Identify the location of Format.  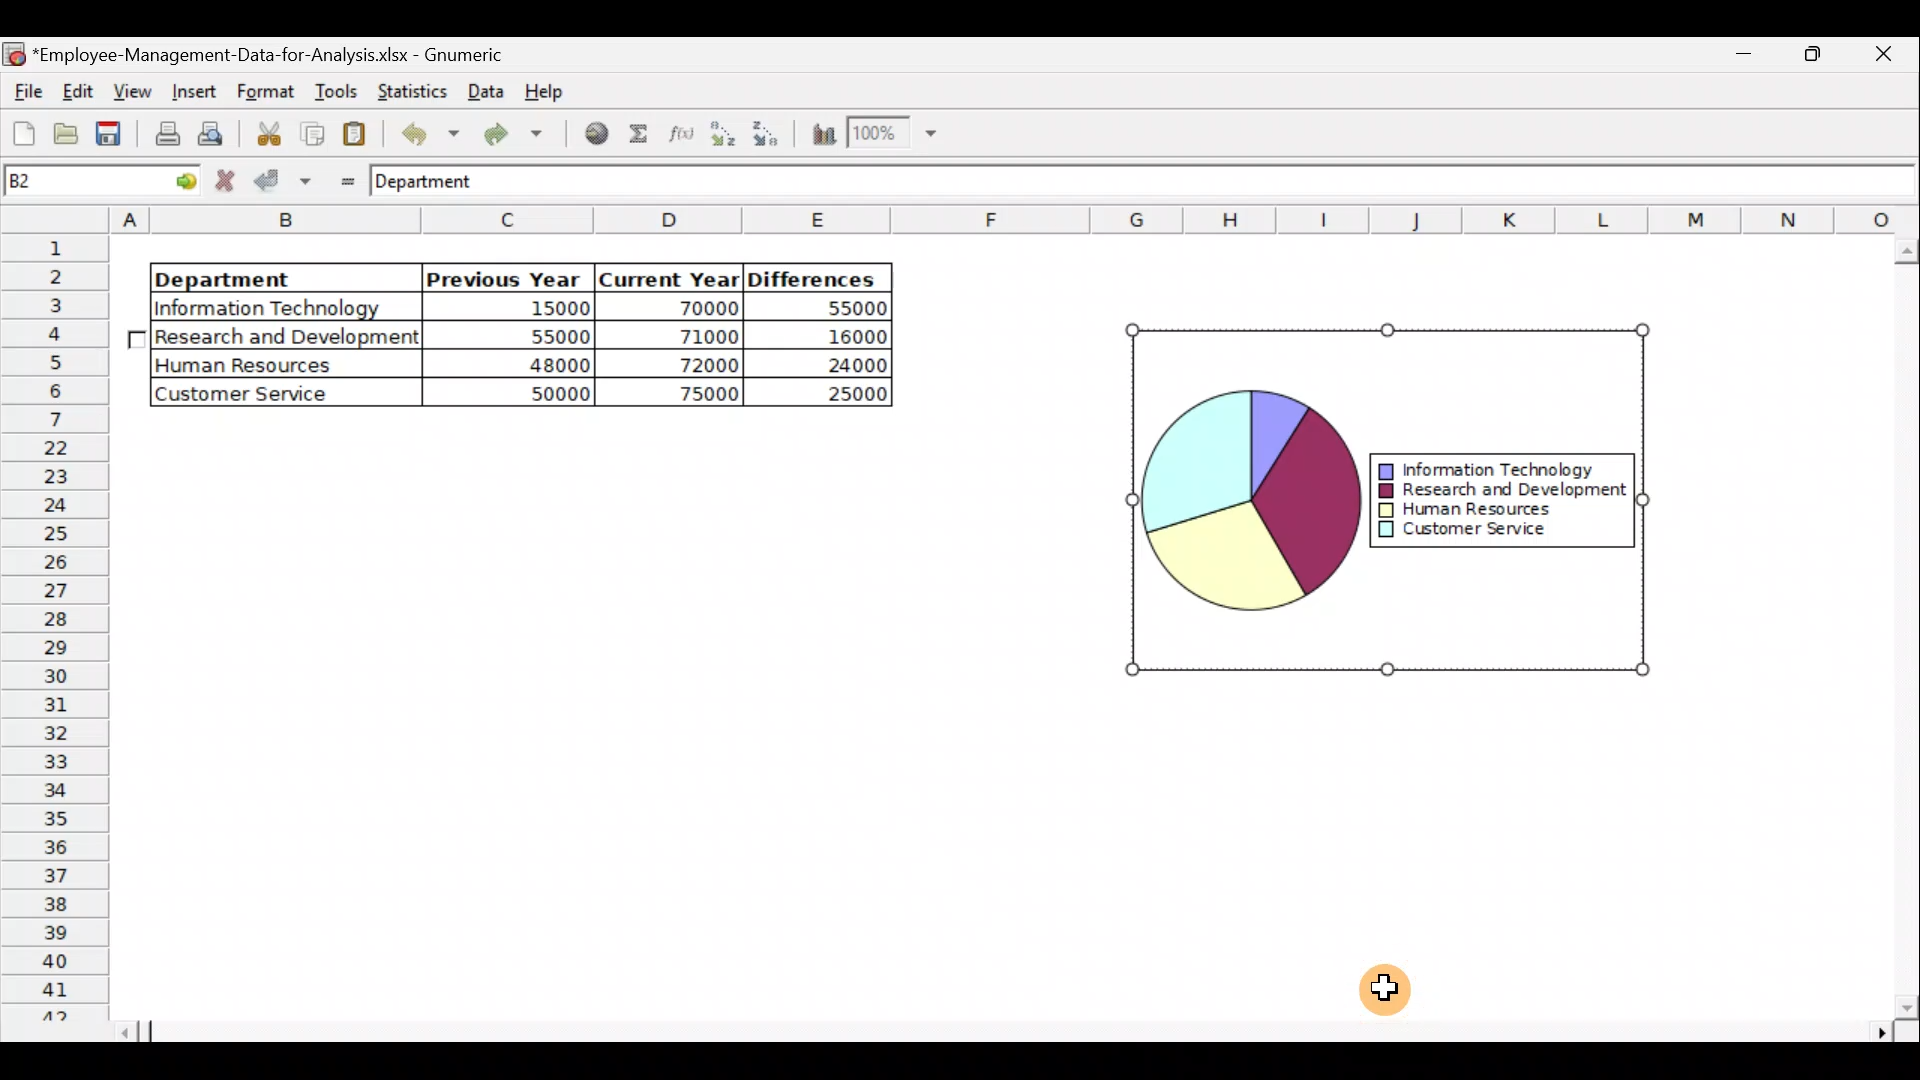
(262, 92).